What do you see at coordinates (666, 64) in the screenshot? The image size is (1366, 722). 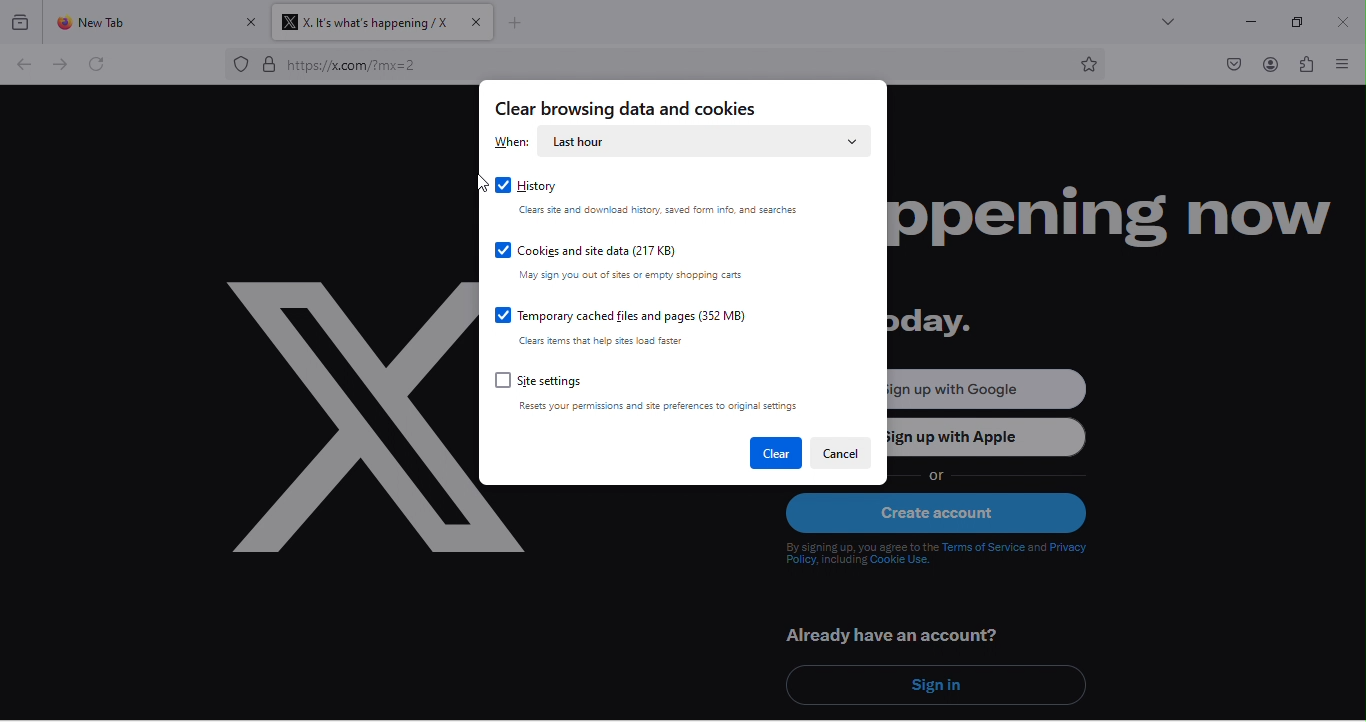 I see `web link` at bounding box center [666, 64].